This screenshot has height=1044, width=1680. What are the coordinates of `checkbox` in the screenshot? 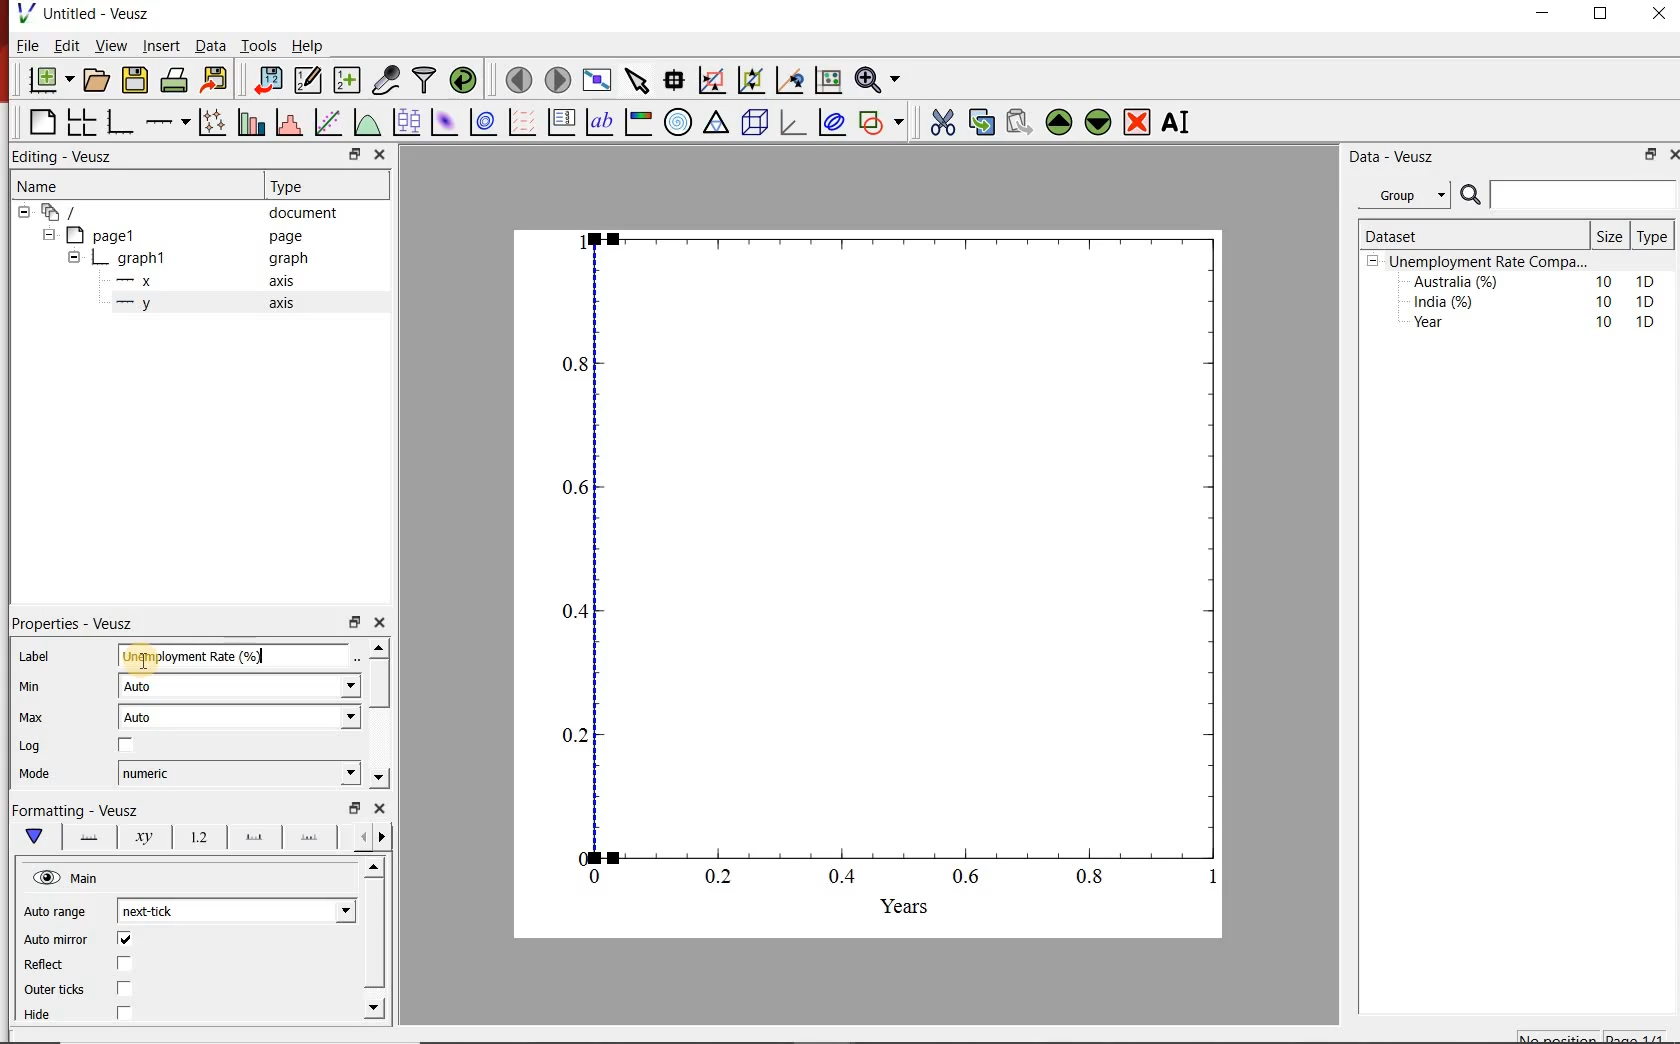 It's located at (128, 744).